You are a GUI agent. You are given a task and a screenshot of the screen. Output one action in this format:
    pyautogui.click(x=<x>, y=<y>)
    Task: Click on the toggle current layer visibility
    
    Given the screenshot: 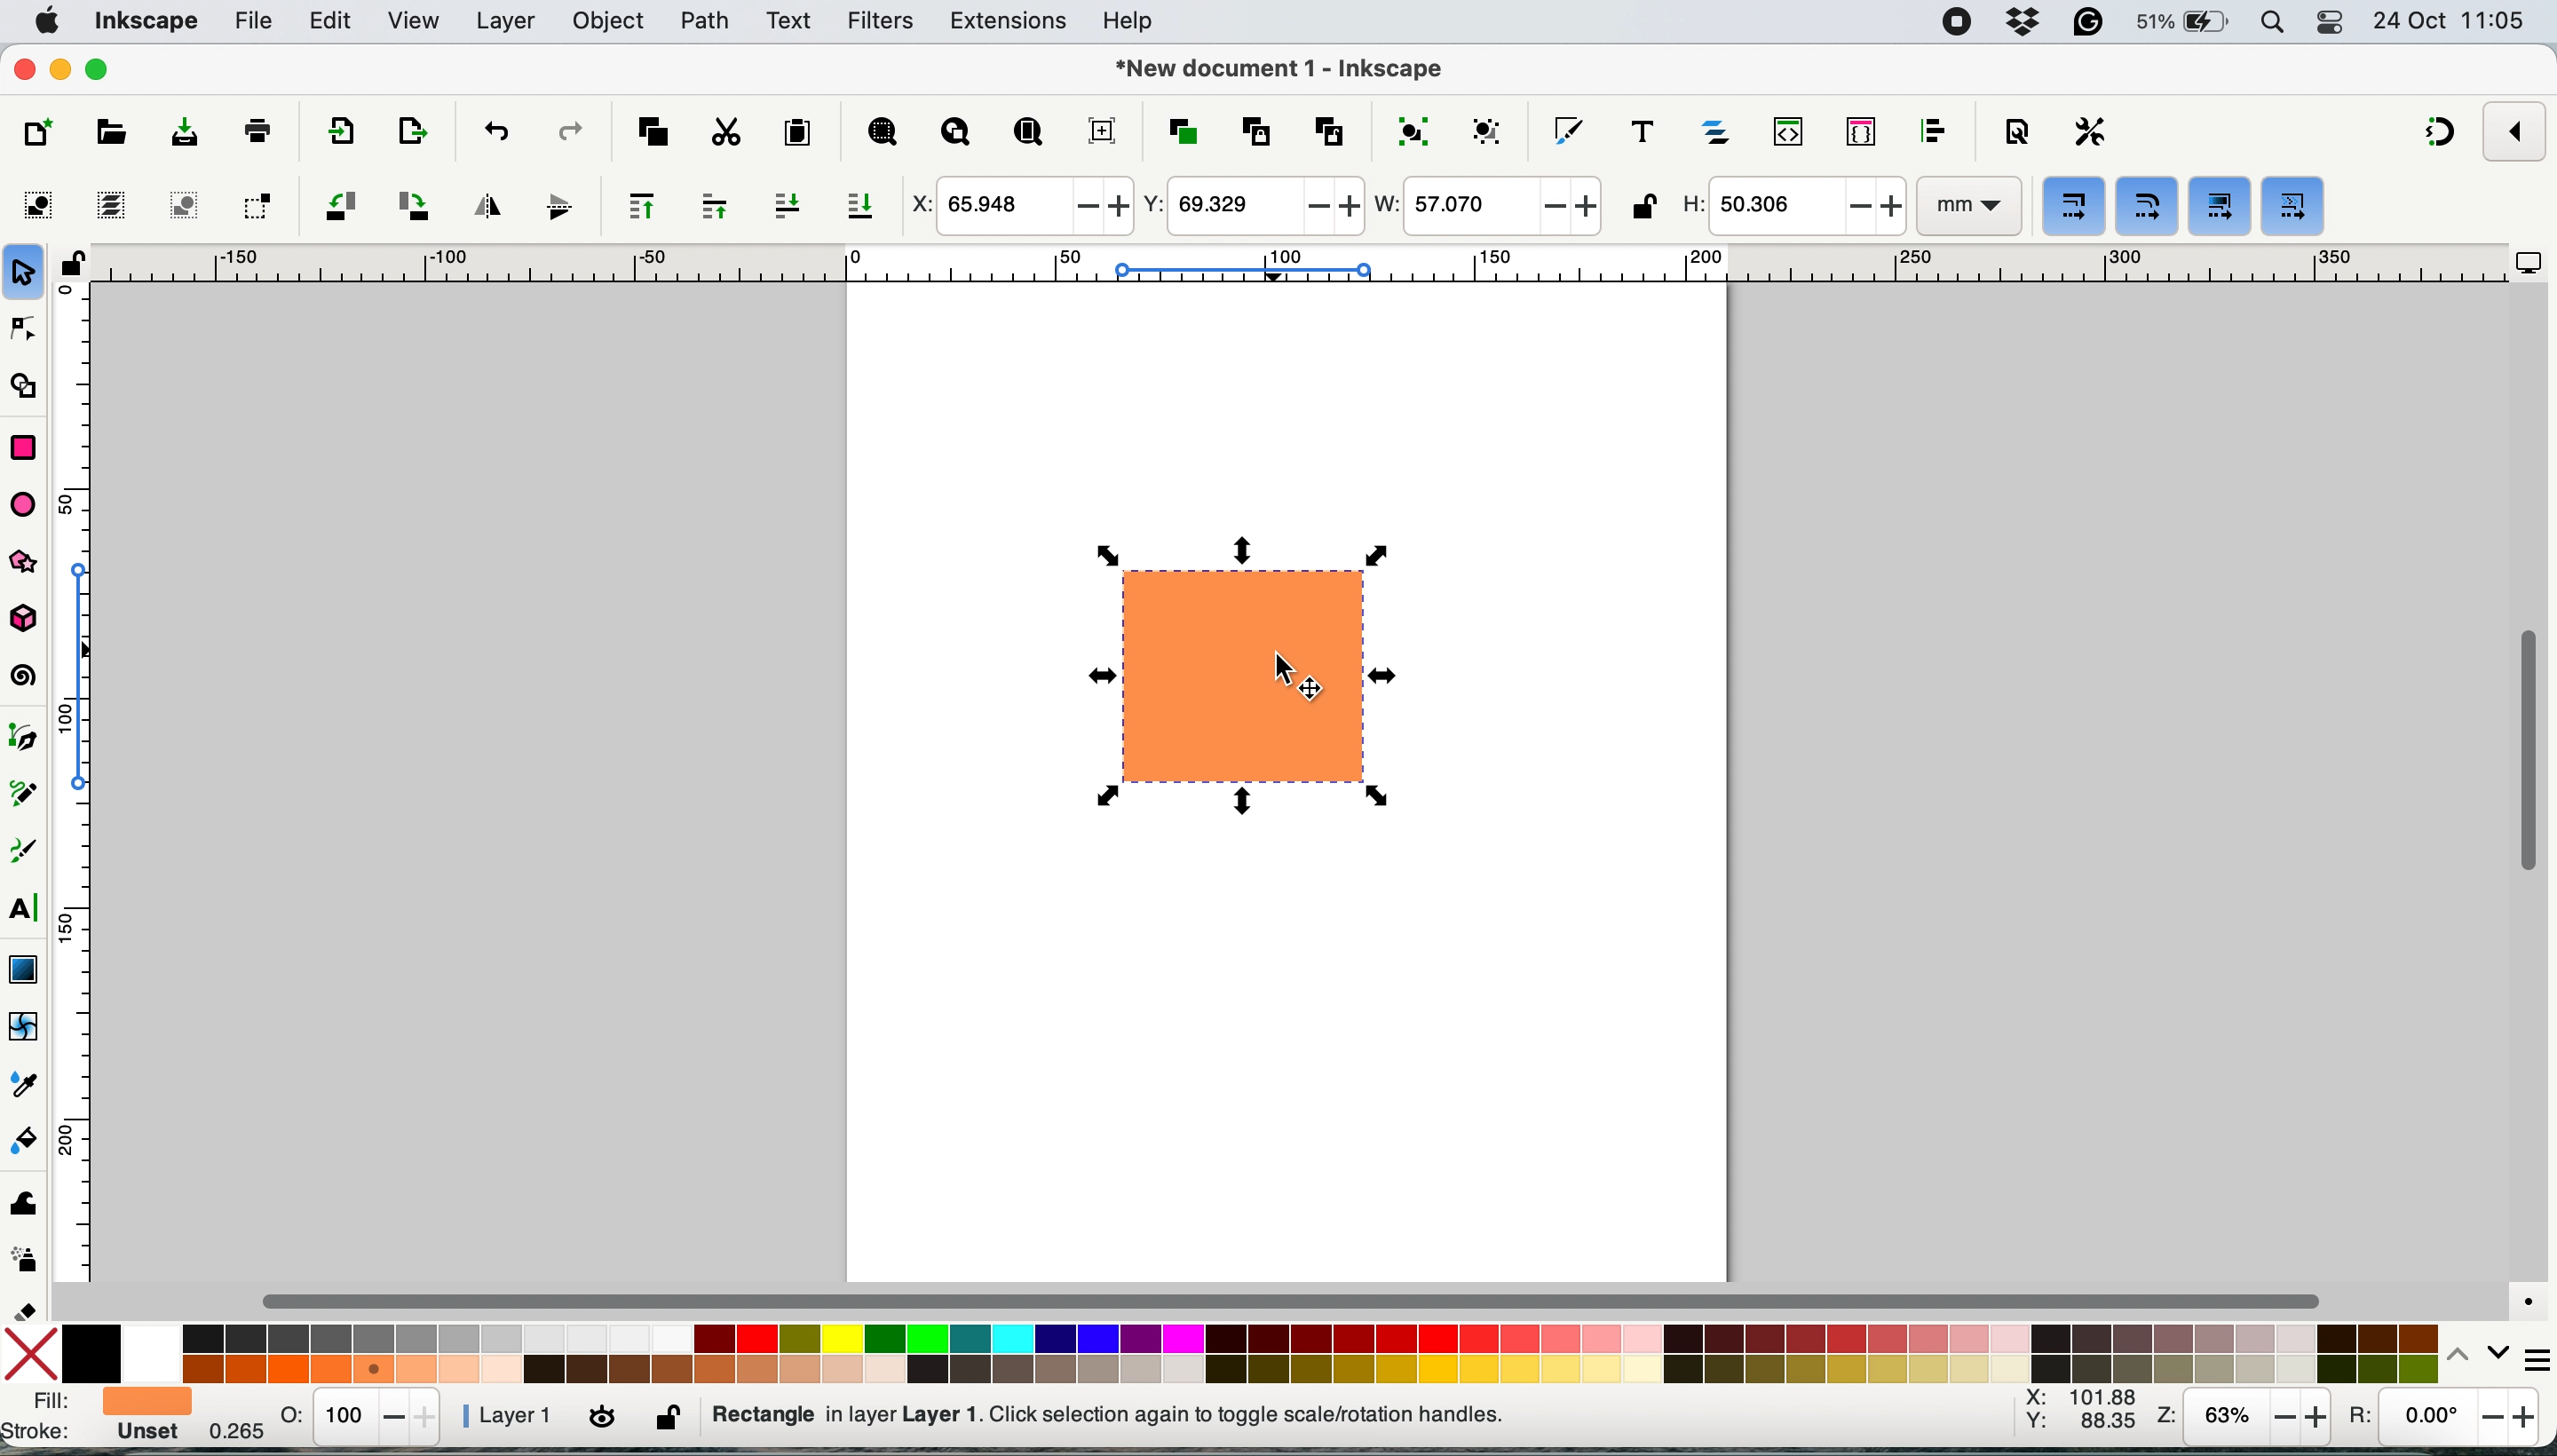 What is the action you would take?
    pyautogui.click(x=605, y=1419)
    